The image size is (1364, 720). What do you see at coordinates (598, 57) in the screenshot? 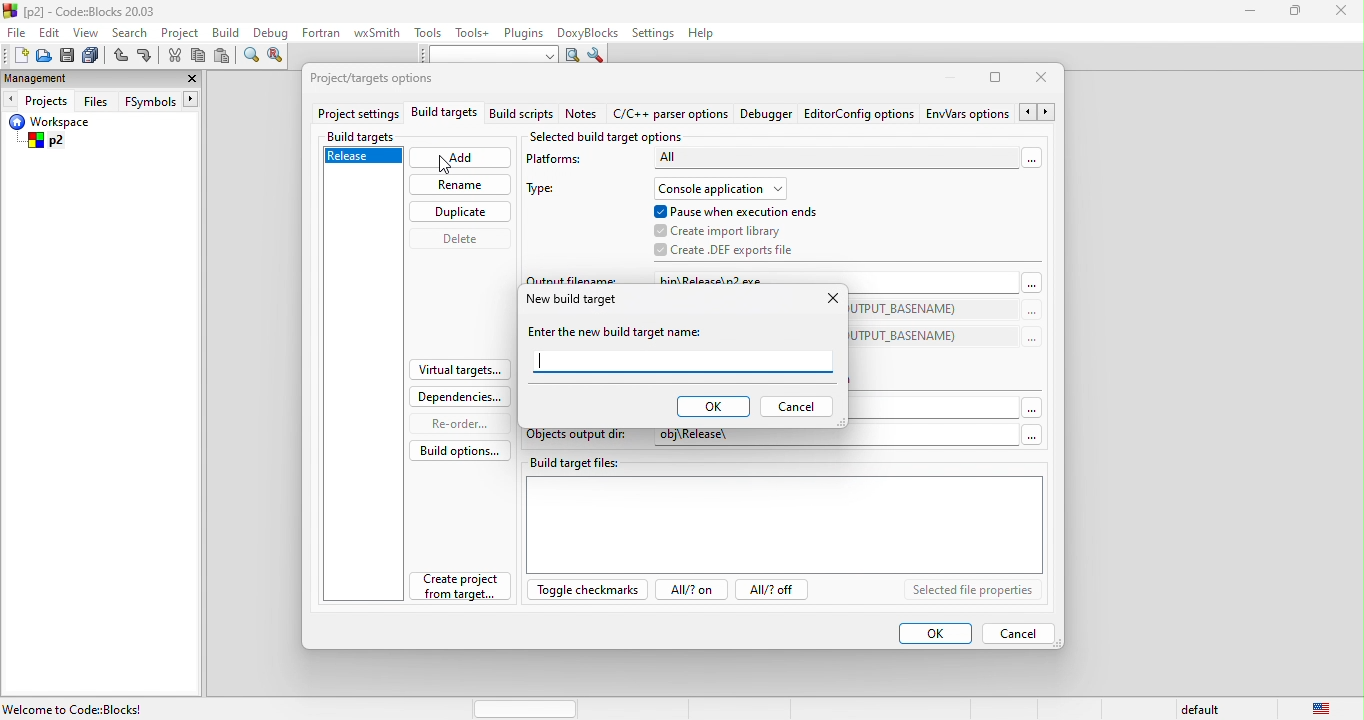
I see `show option window` at bounding box center [598, 57].